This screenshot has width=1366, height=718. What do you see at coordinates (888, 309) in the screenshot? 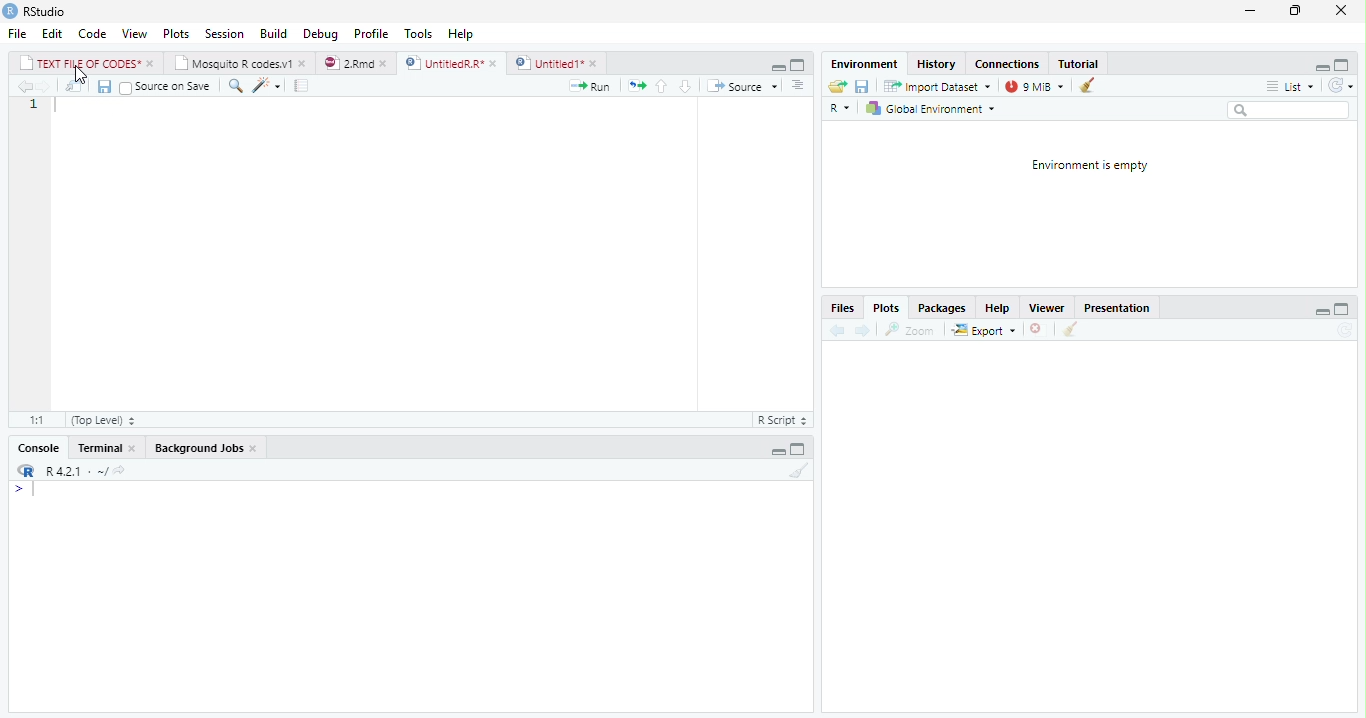
I see `Plots` at bounding box center [888, 309].